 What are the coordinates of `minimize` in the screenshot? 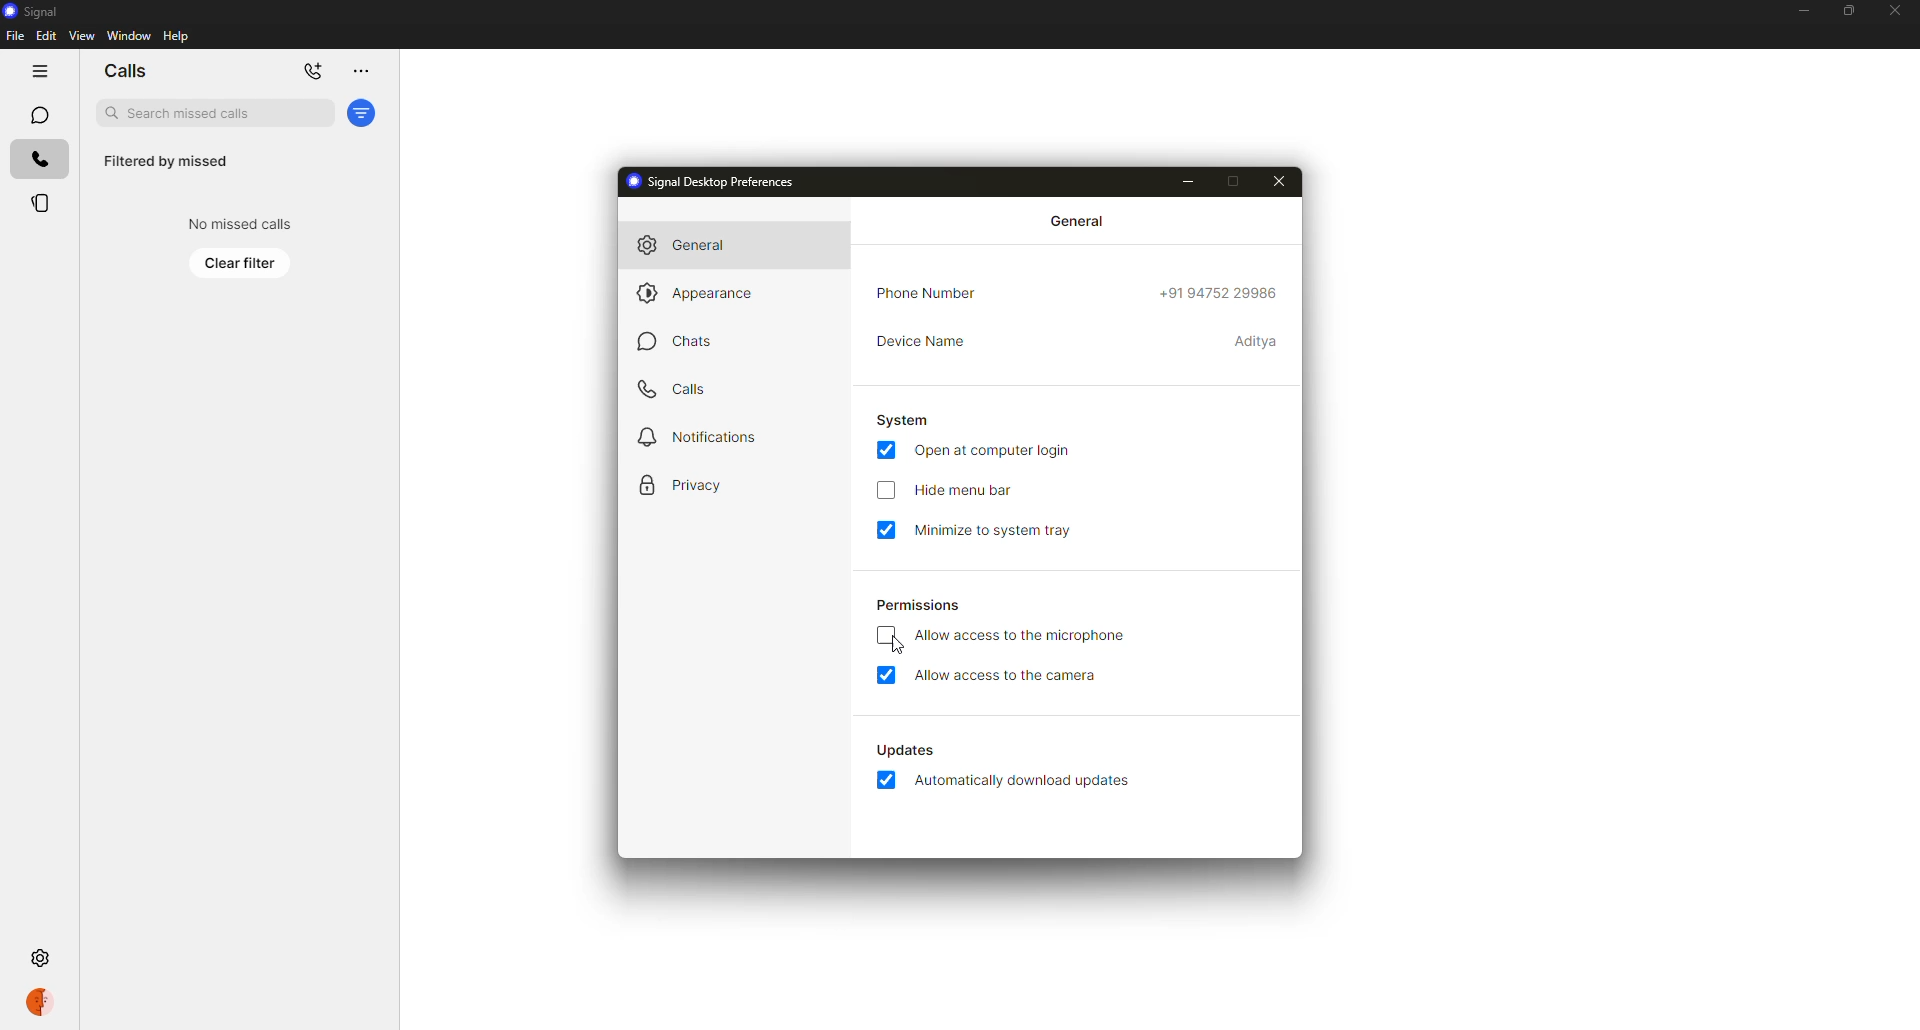 It's located at (1184, 180).